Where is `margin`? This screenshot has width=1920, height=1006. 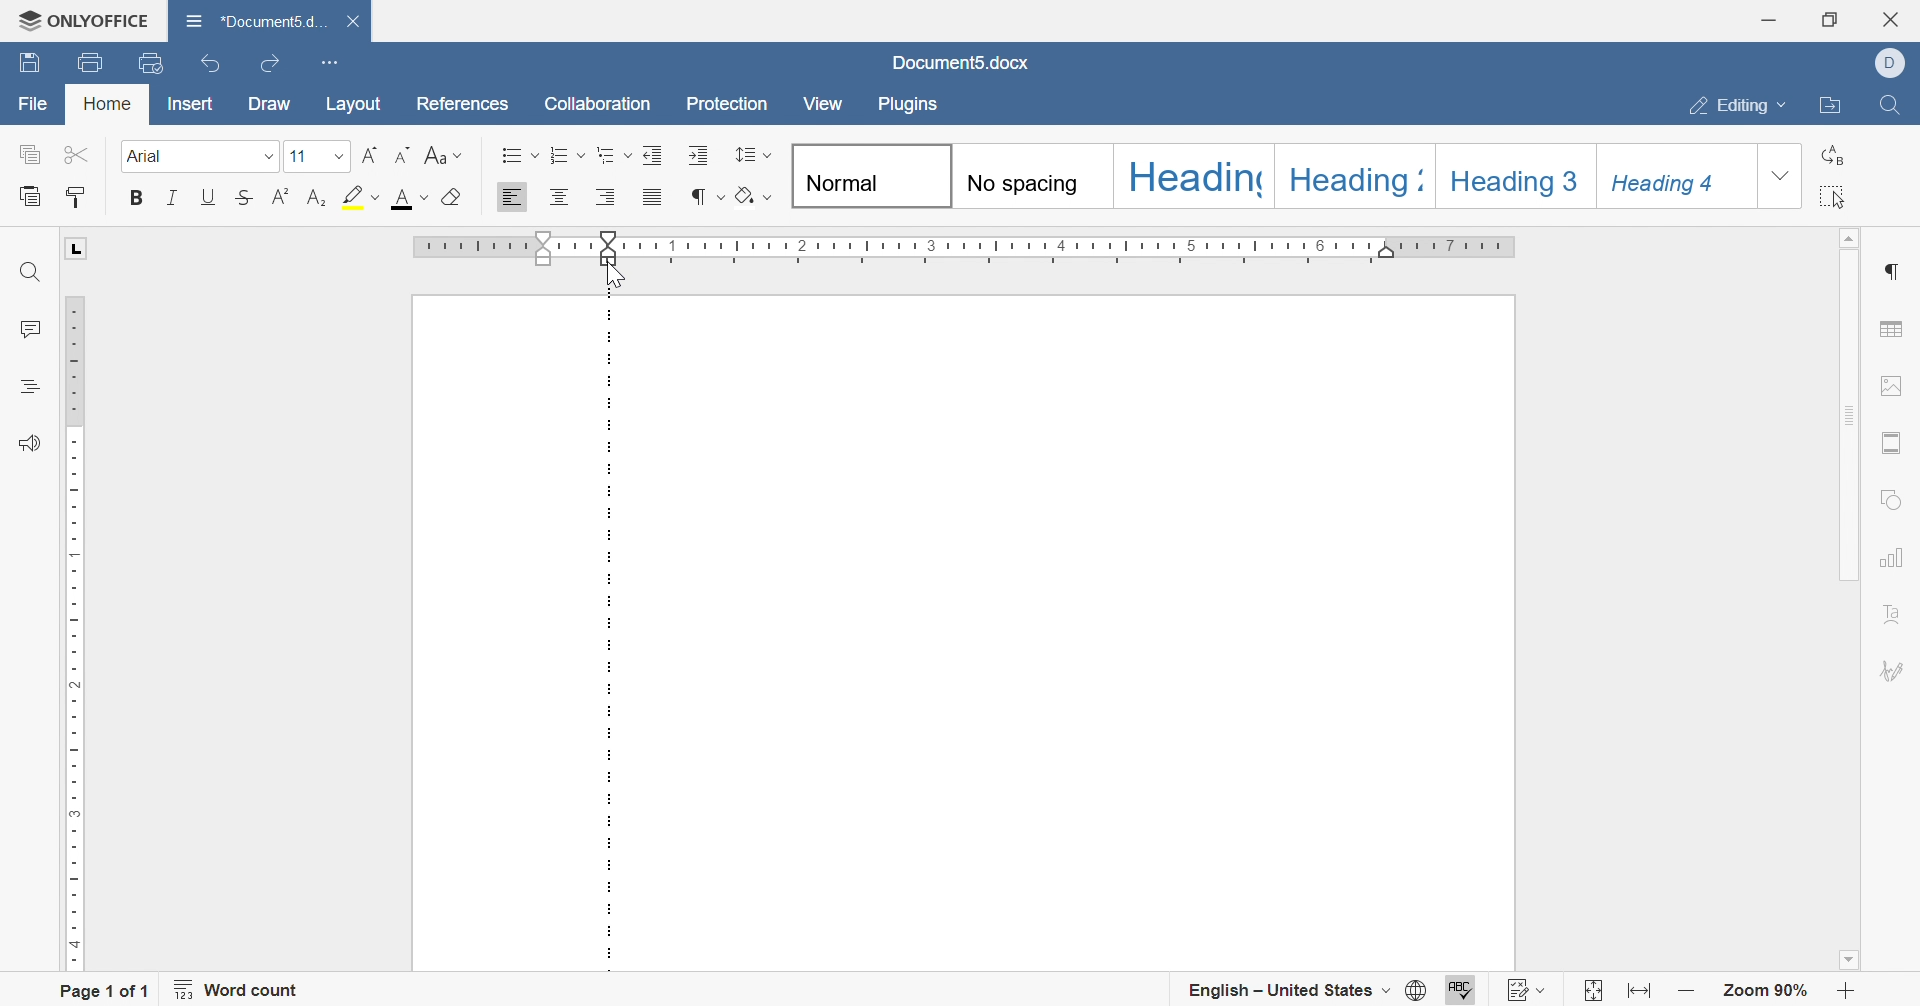 margin is located at coordinates (611, 634).